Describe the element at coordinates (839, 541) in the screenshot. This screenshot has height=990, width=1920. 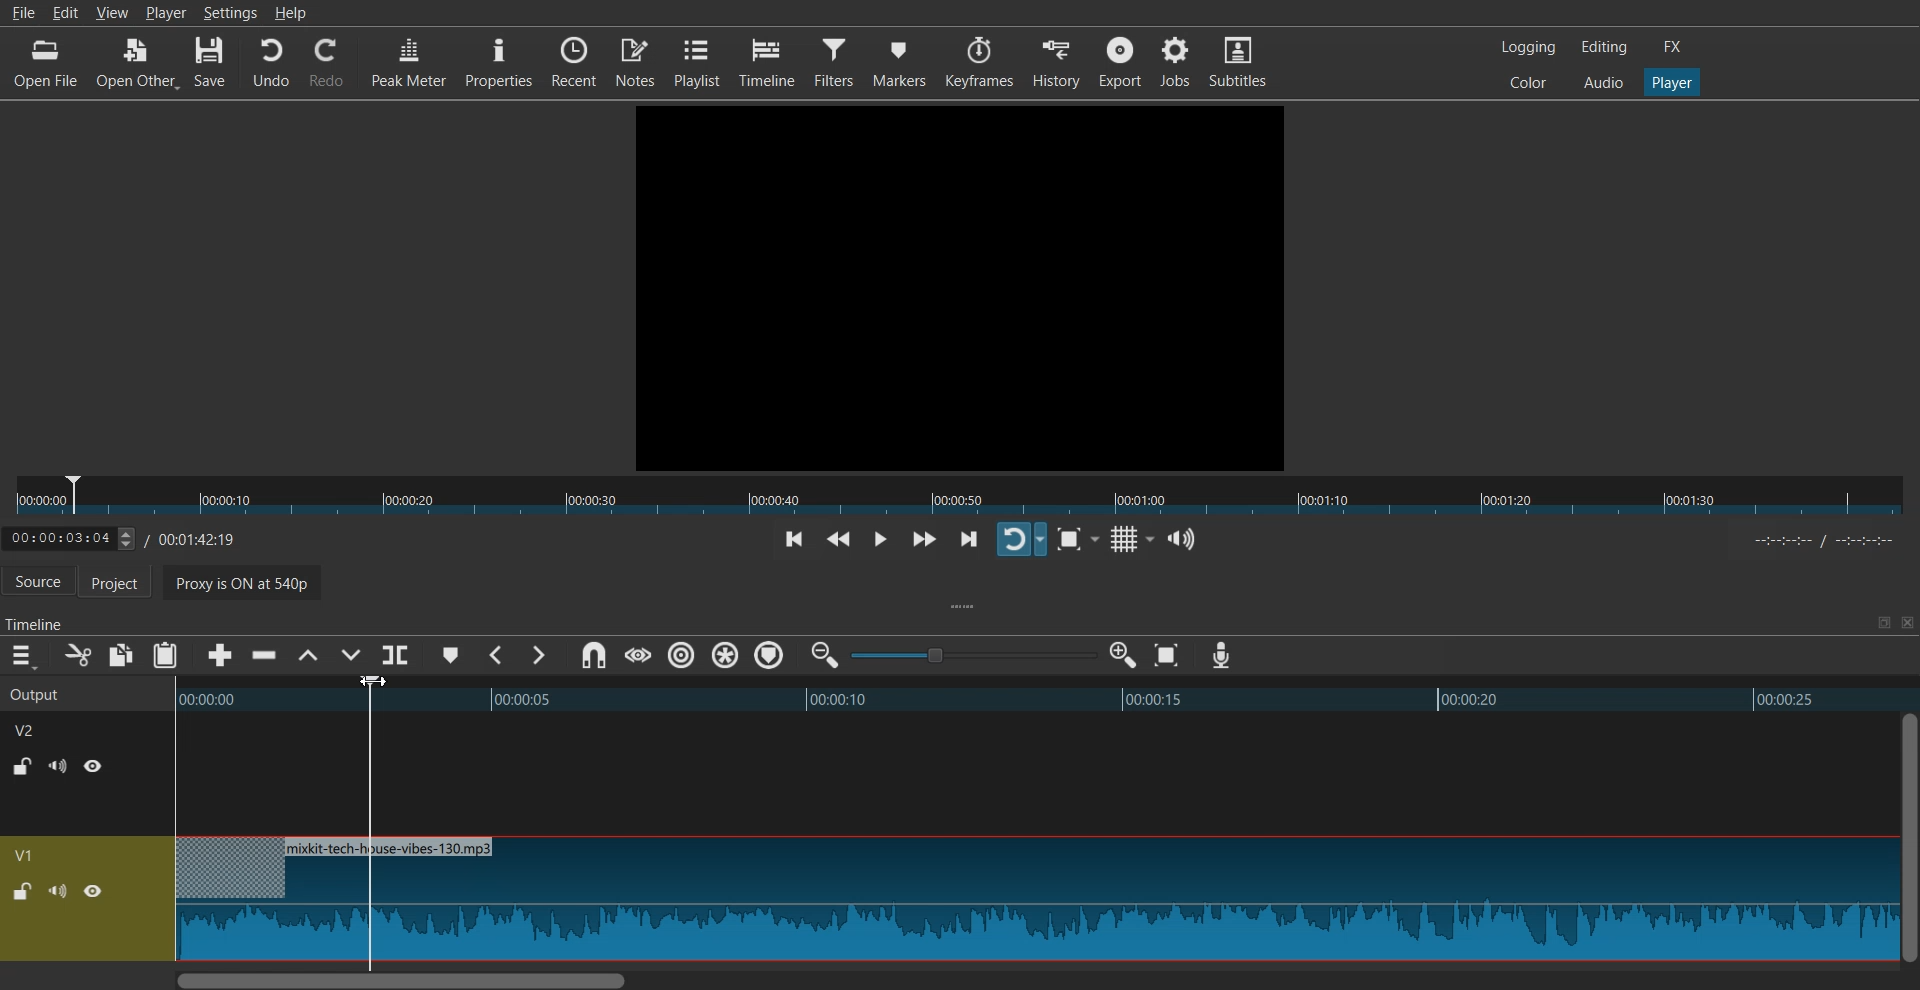
I see `Play quickly backwards` at that location.